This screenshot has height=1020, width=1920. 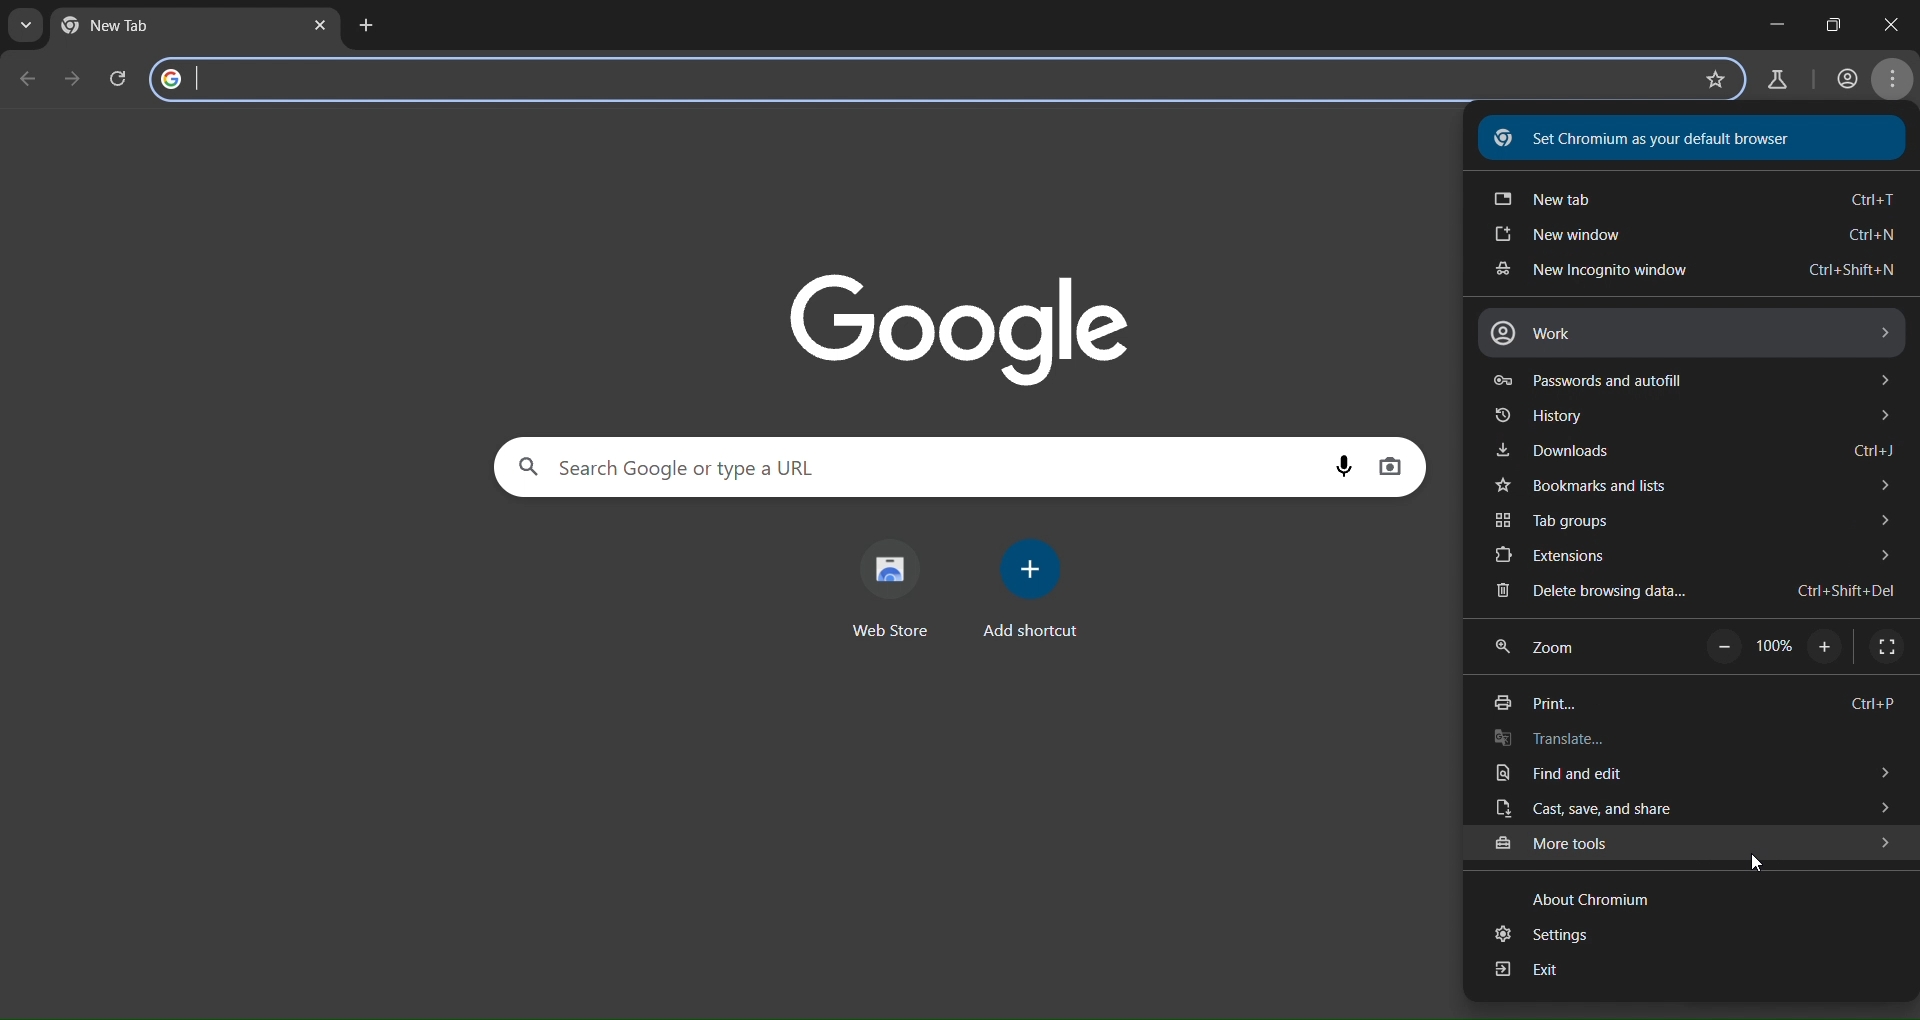 What do you see at coordinates (1693, 777) in the screenshot?
I see `find and edit` at bounding box center [1693, 777].